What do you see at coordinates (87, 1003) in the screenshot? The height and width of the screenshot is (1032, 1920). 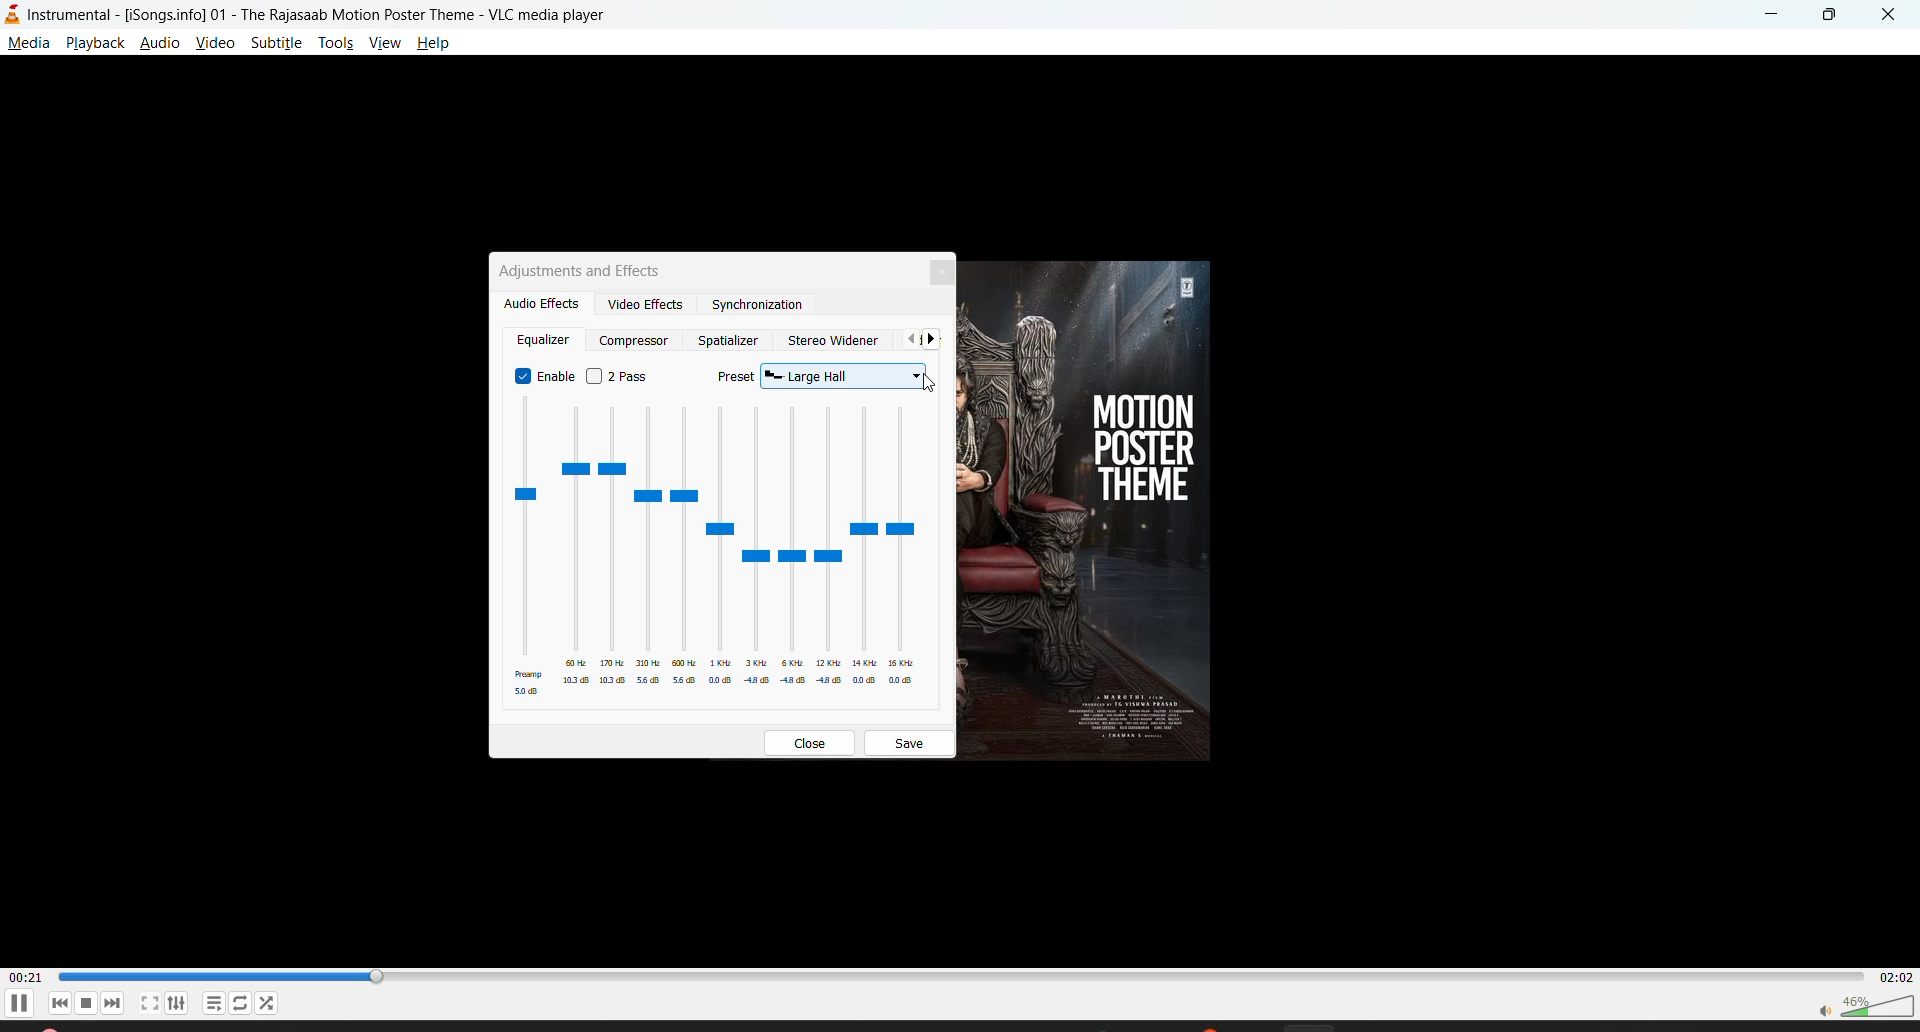 I see `stop` at bounding box center [87, 1003].